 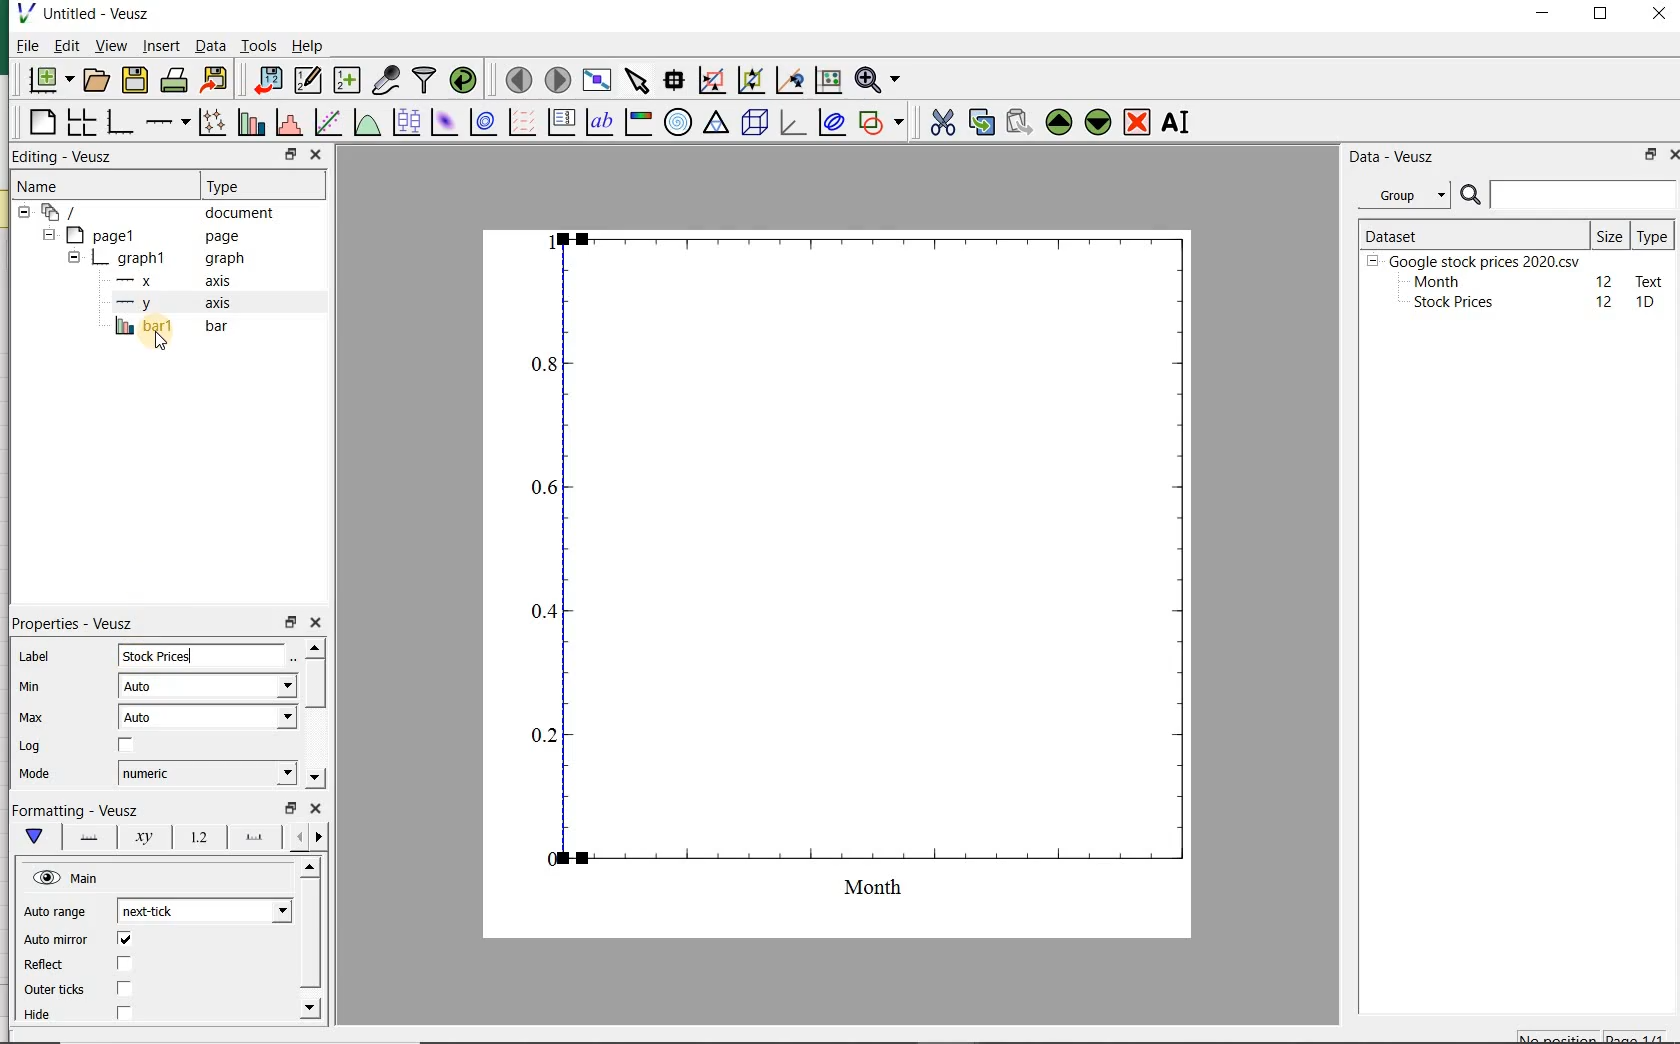 What do you see at coordinates (93, 15) in the screenshot?
I see `Untitled-Veusz` at bounding box center [93, 15].